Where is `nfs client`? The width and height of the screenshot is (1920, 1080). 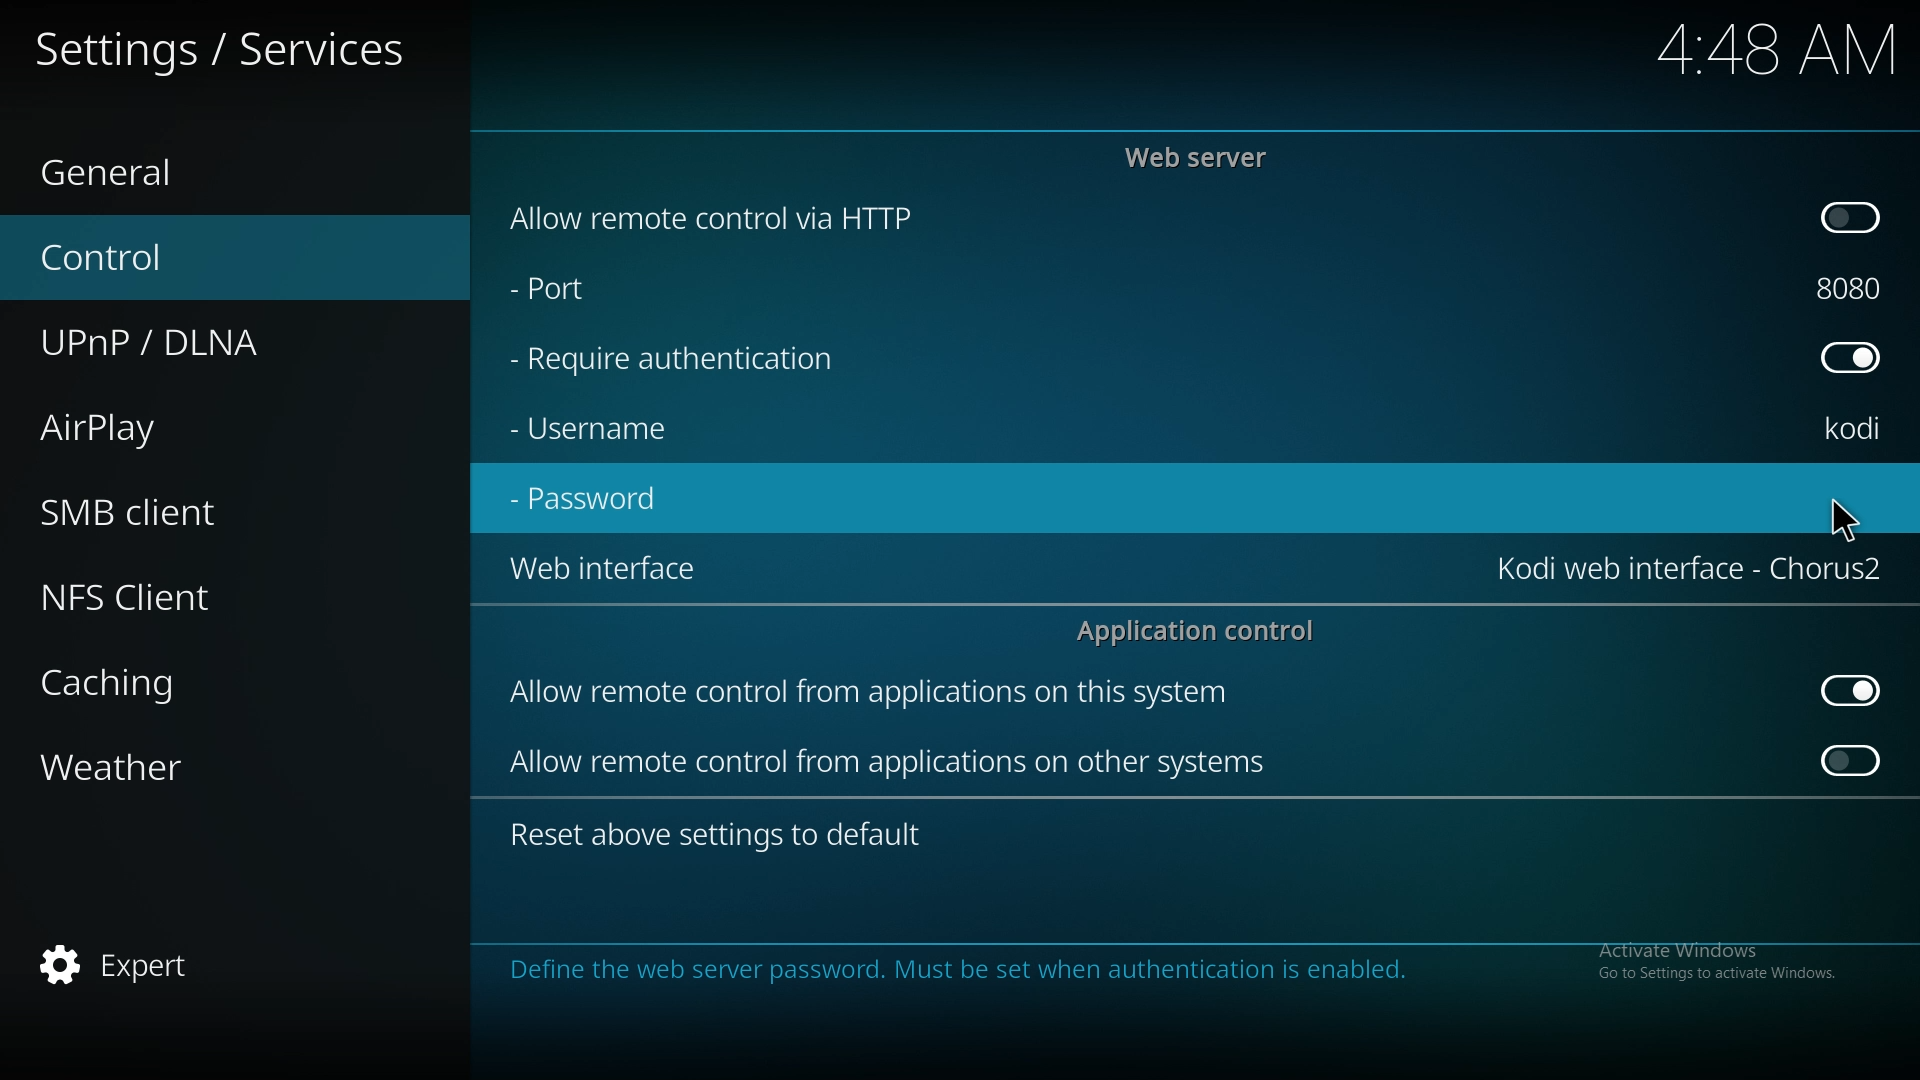
nfs client is located at coordinates (160, 591).